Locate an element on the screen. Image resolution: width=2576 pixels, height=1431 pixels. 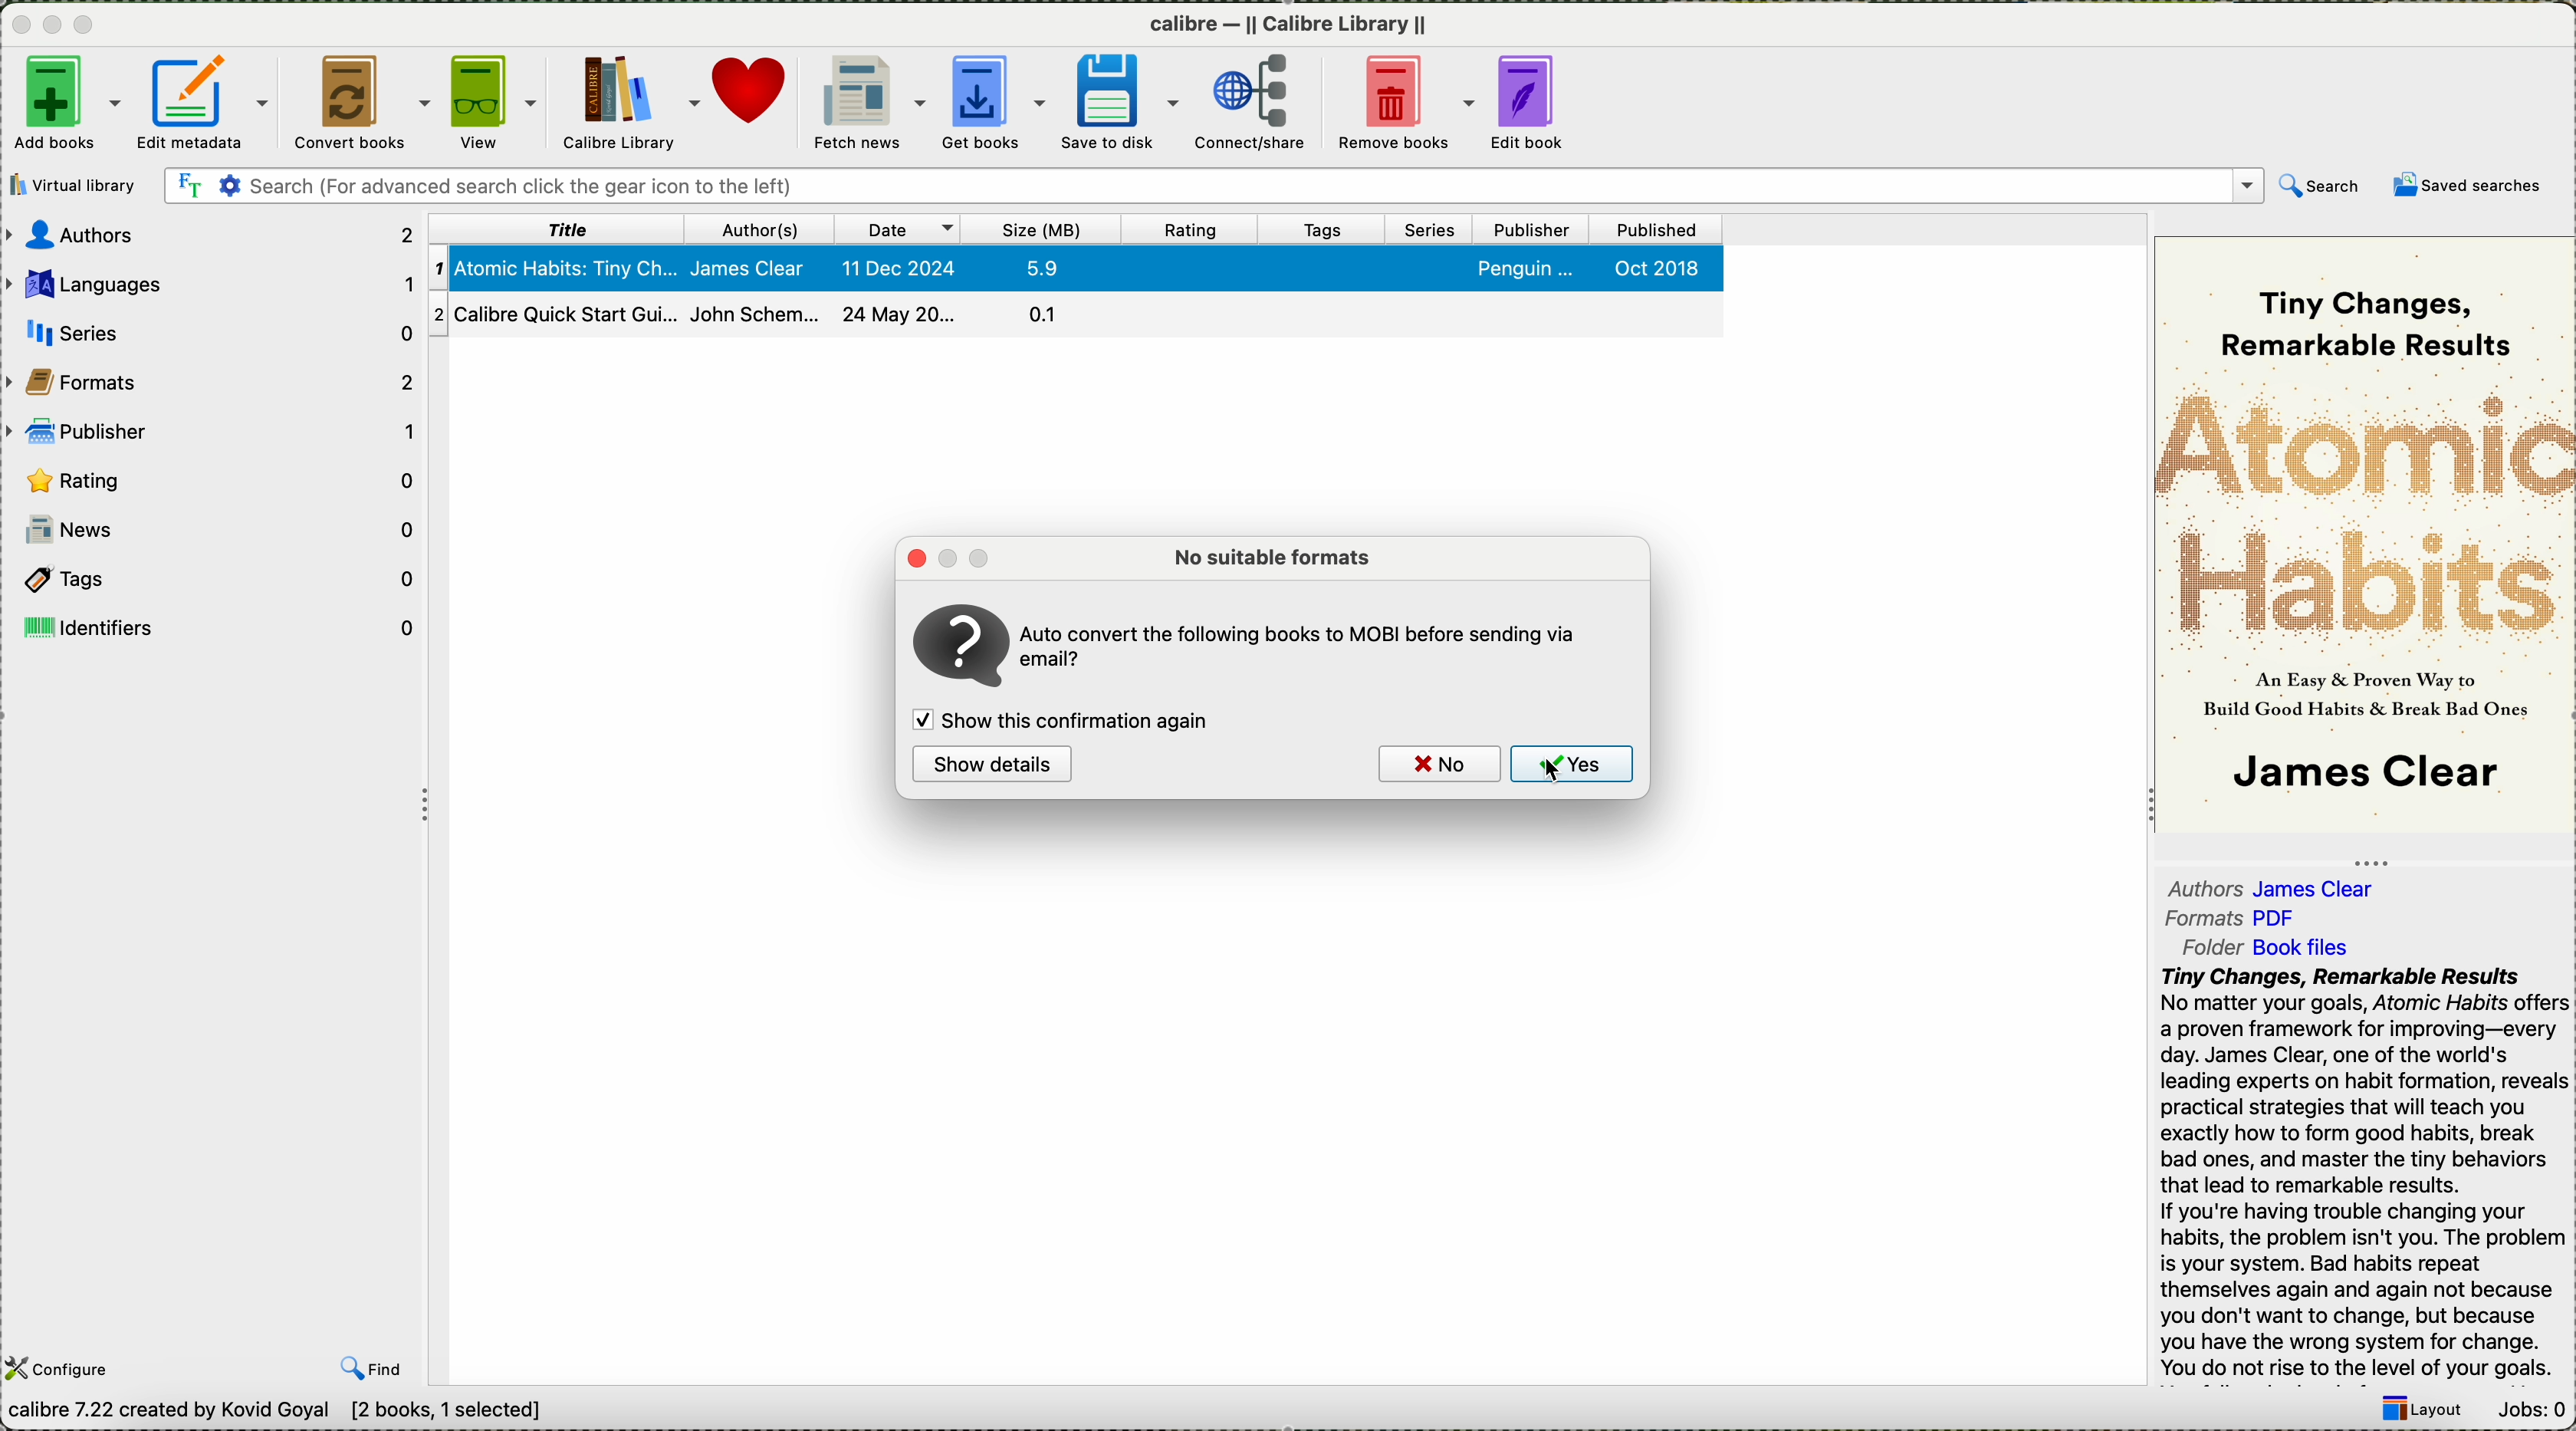
Jobs: 0 is located at coordinates (2533, 1411).